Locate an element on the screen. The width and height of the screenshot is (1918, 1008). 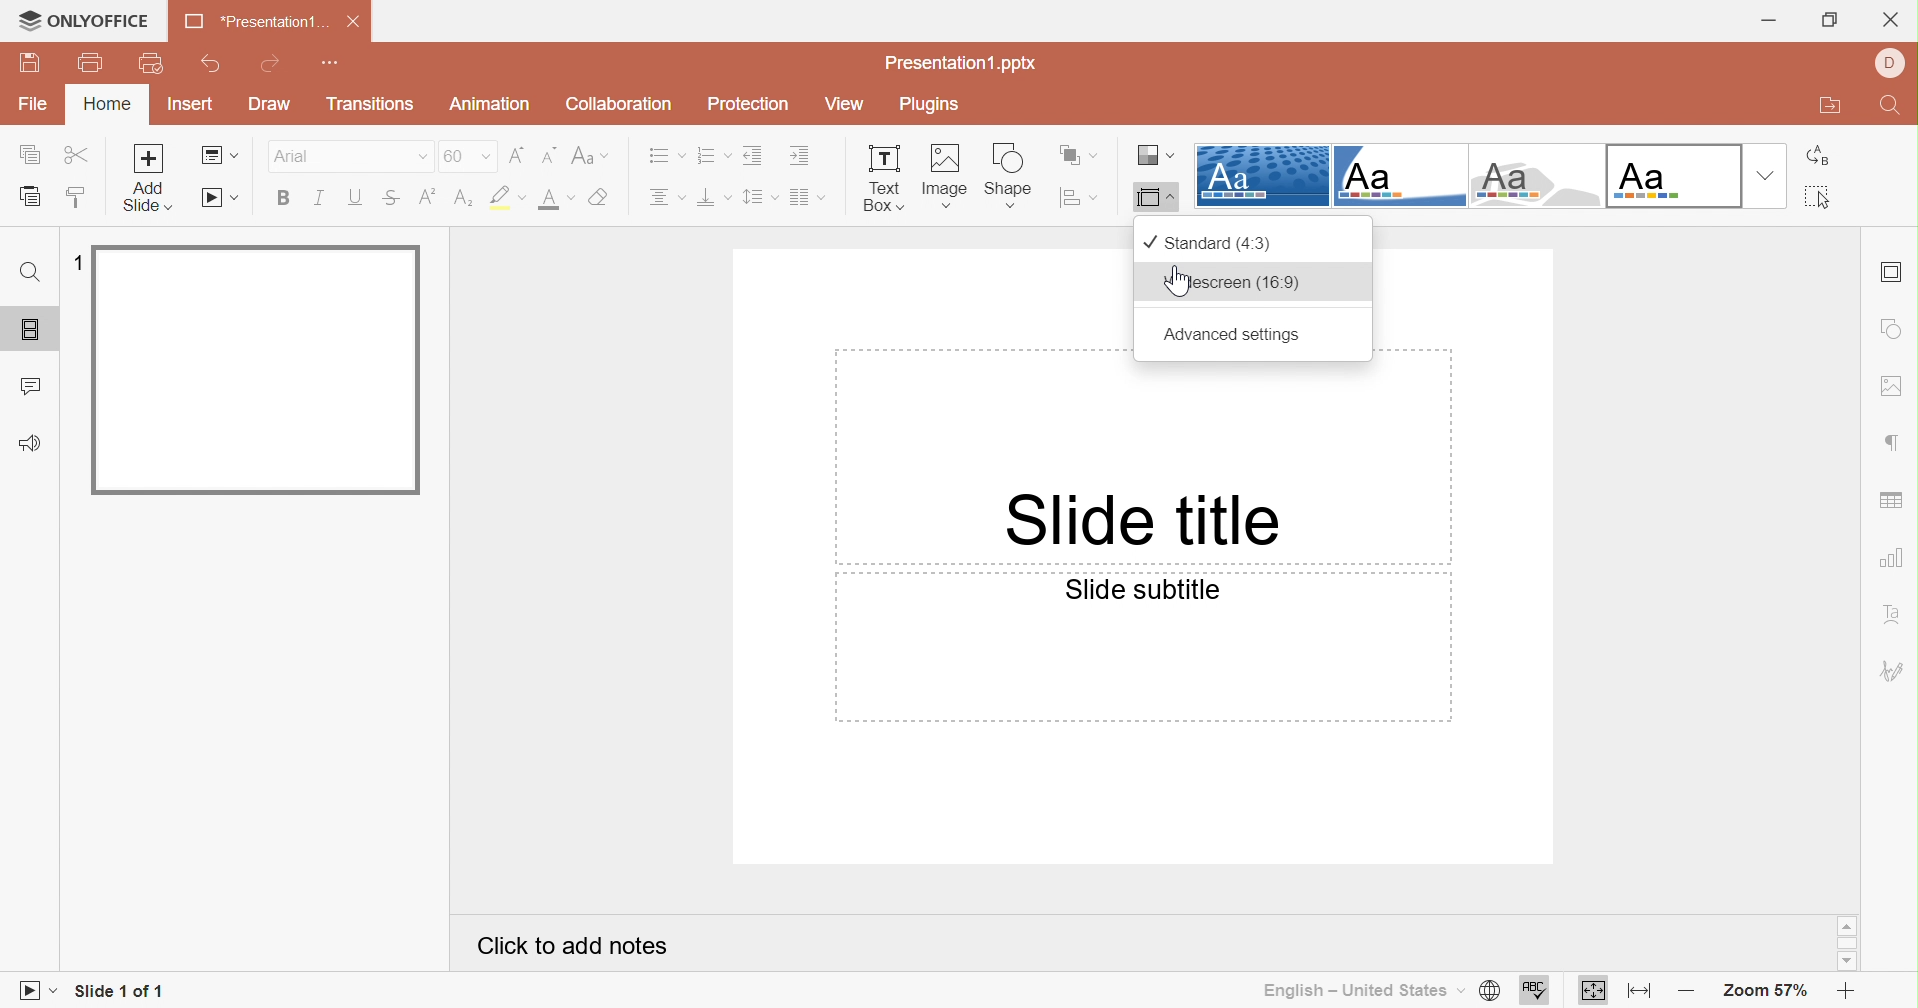
English - United States is located at coordinates (1360, 994).